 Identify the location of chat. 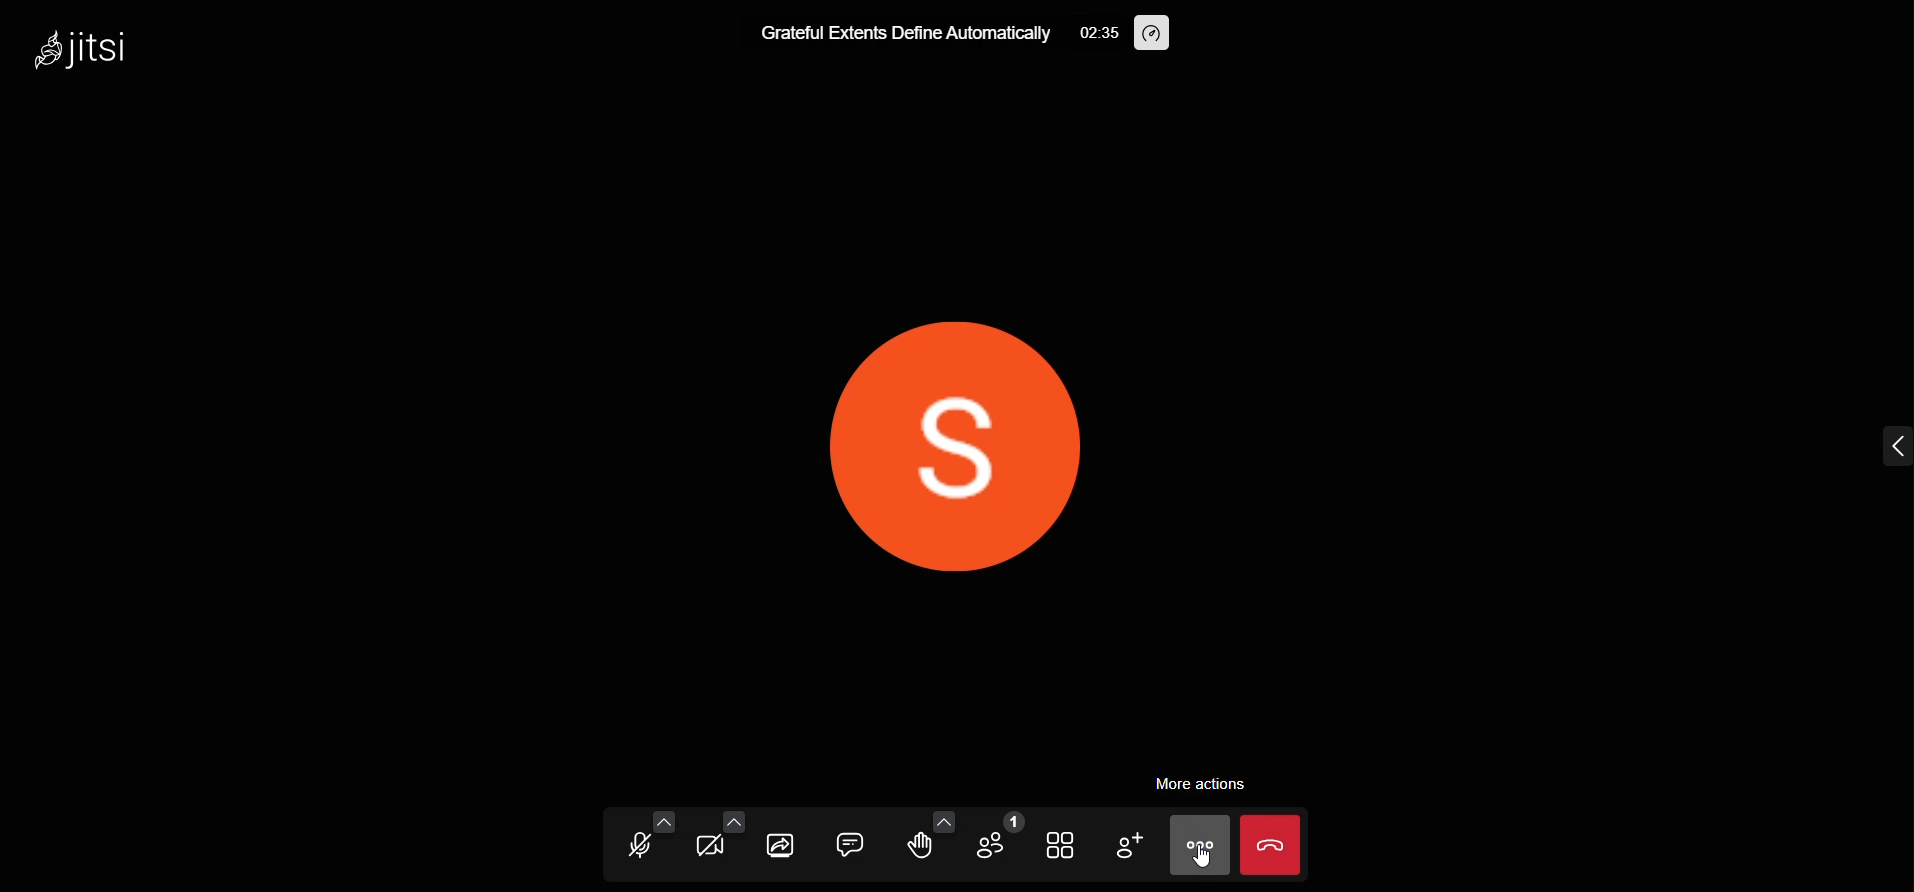
(846, 841).